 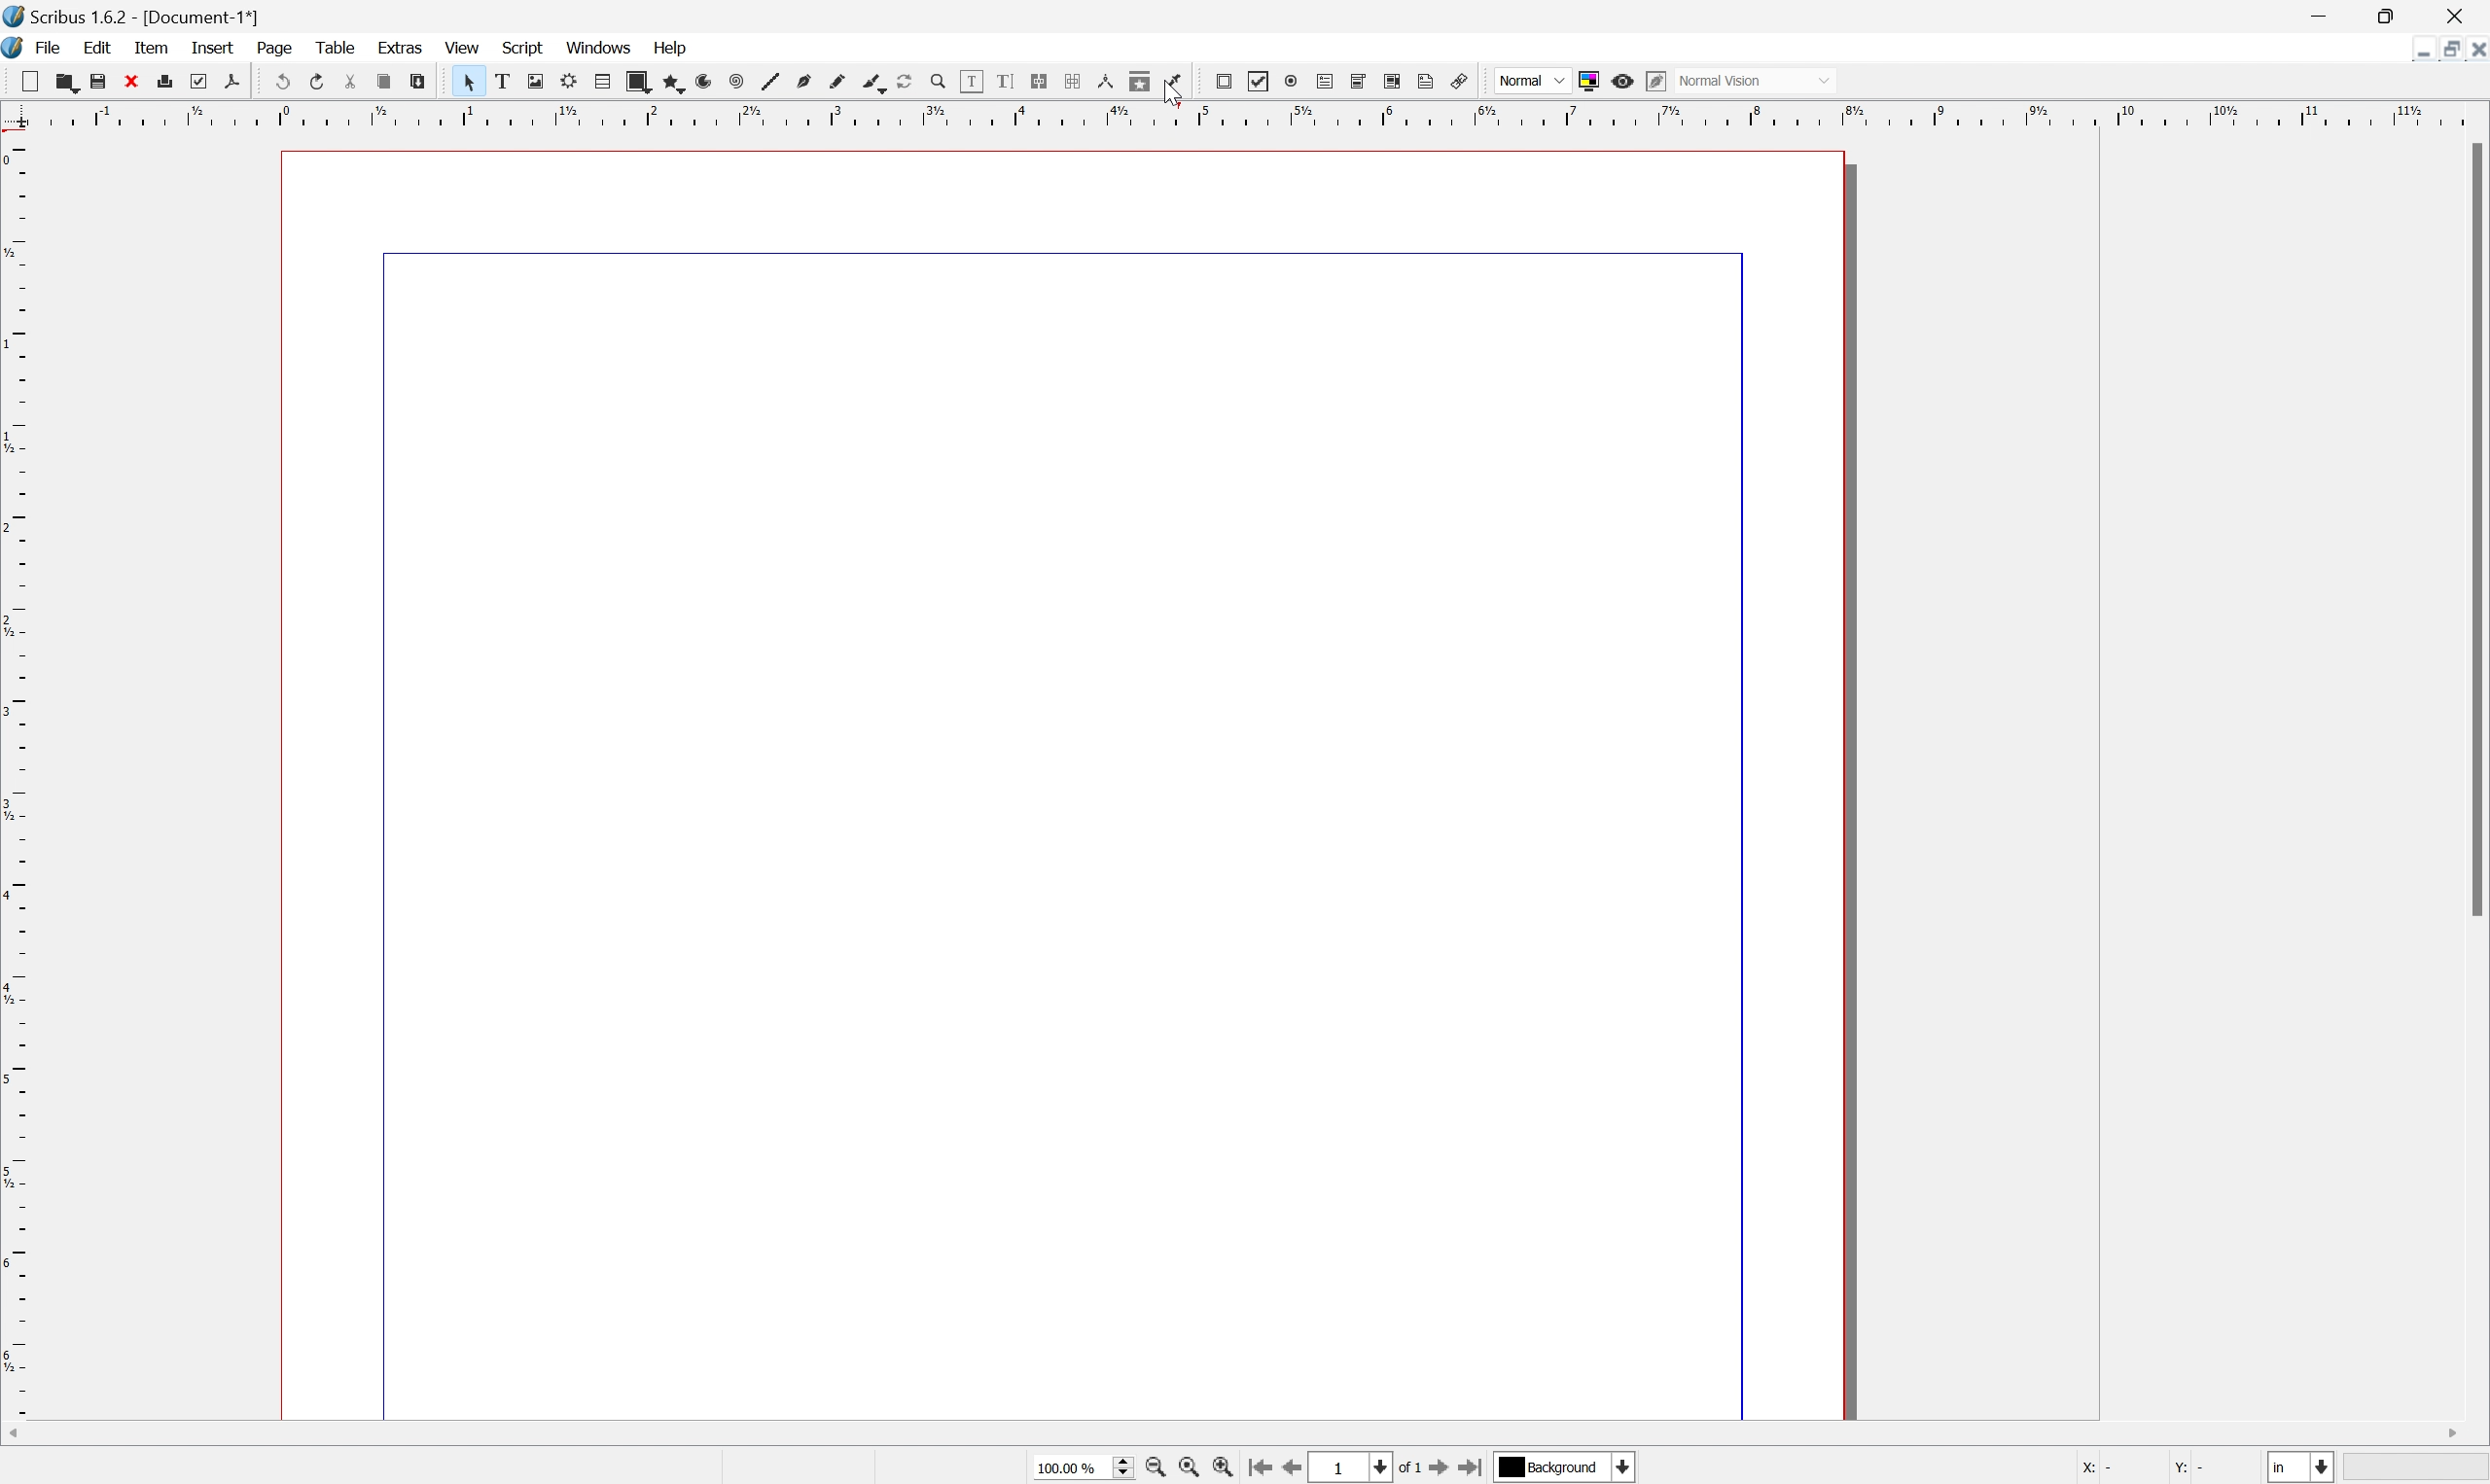 I want to click on arc, so click(x=698, y=80).